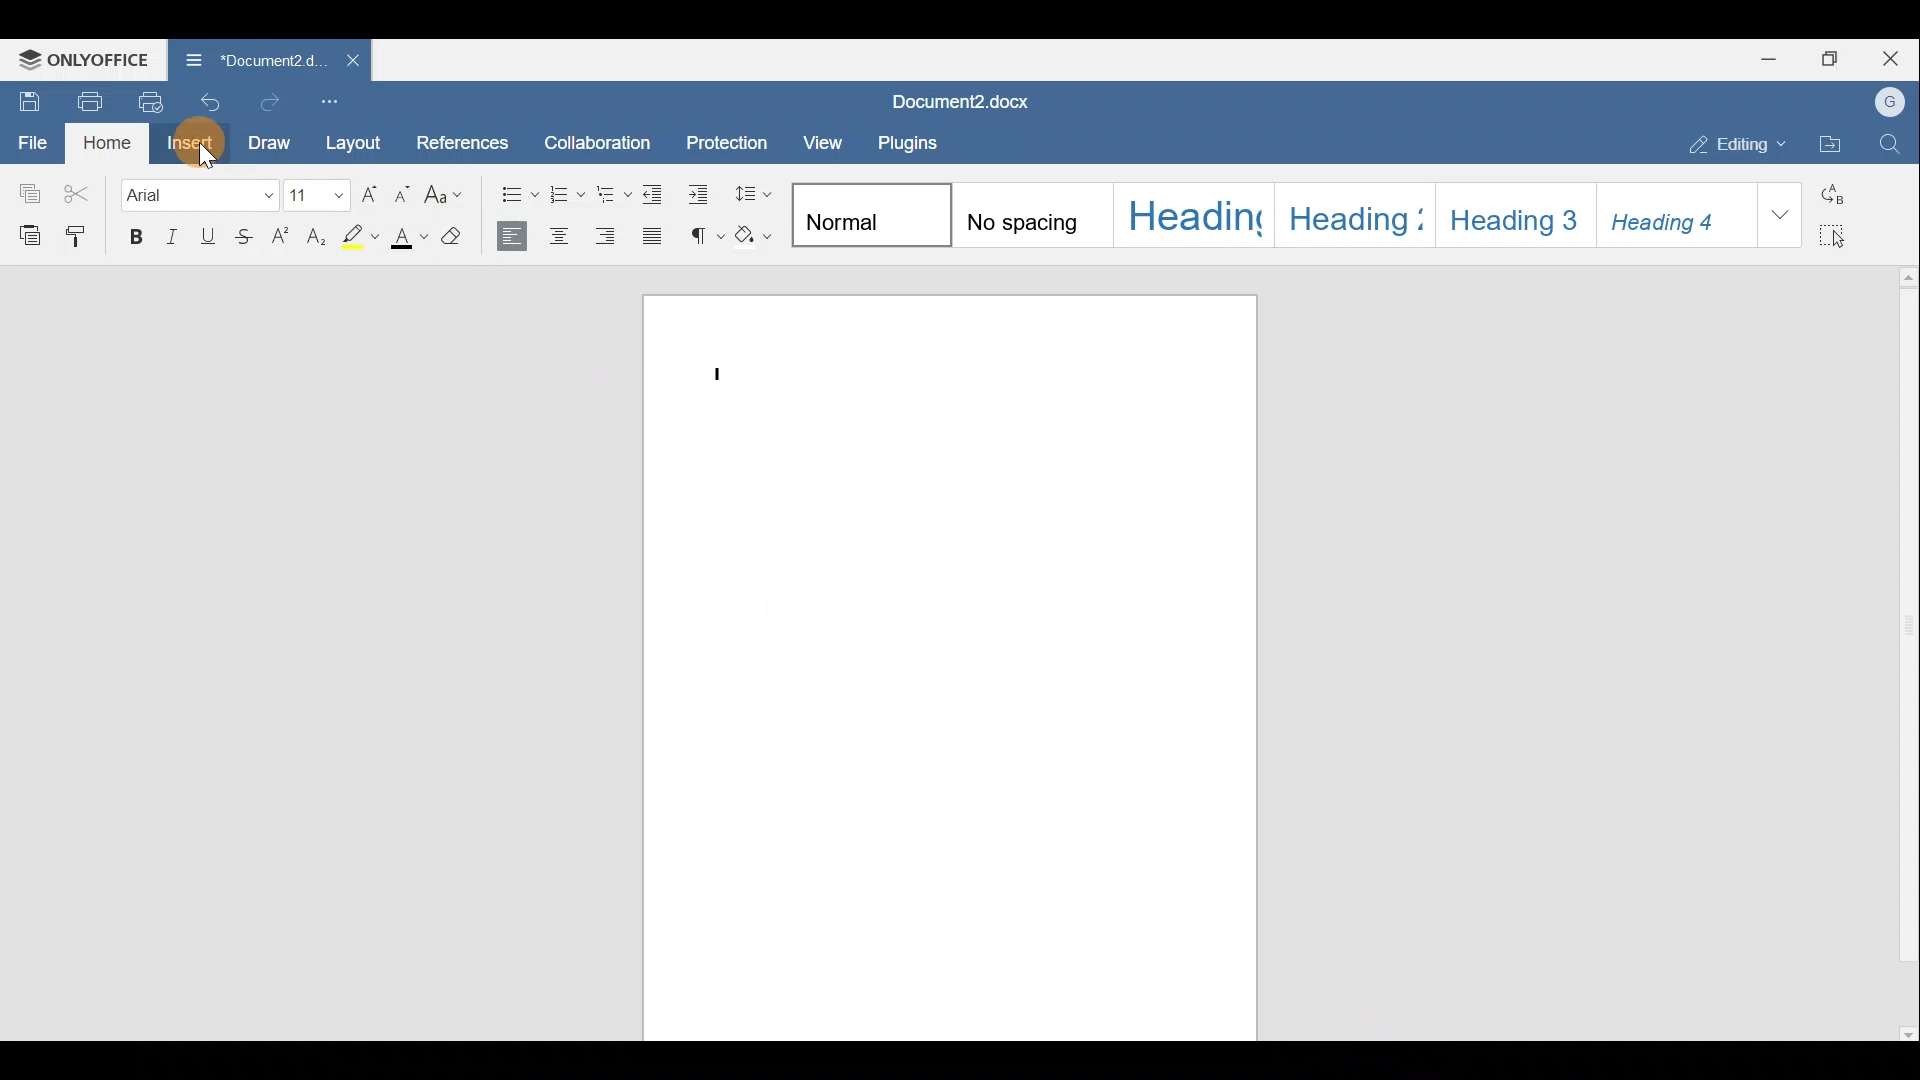  I want to click on Strikethrough, so click(247, 239).